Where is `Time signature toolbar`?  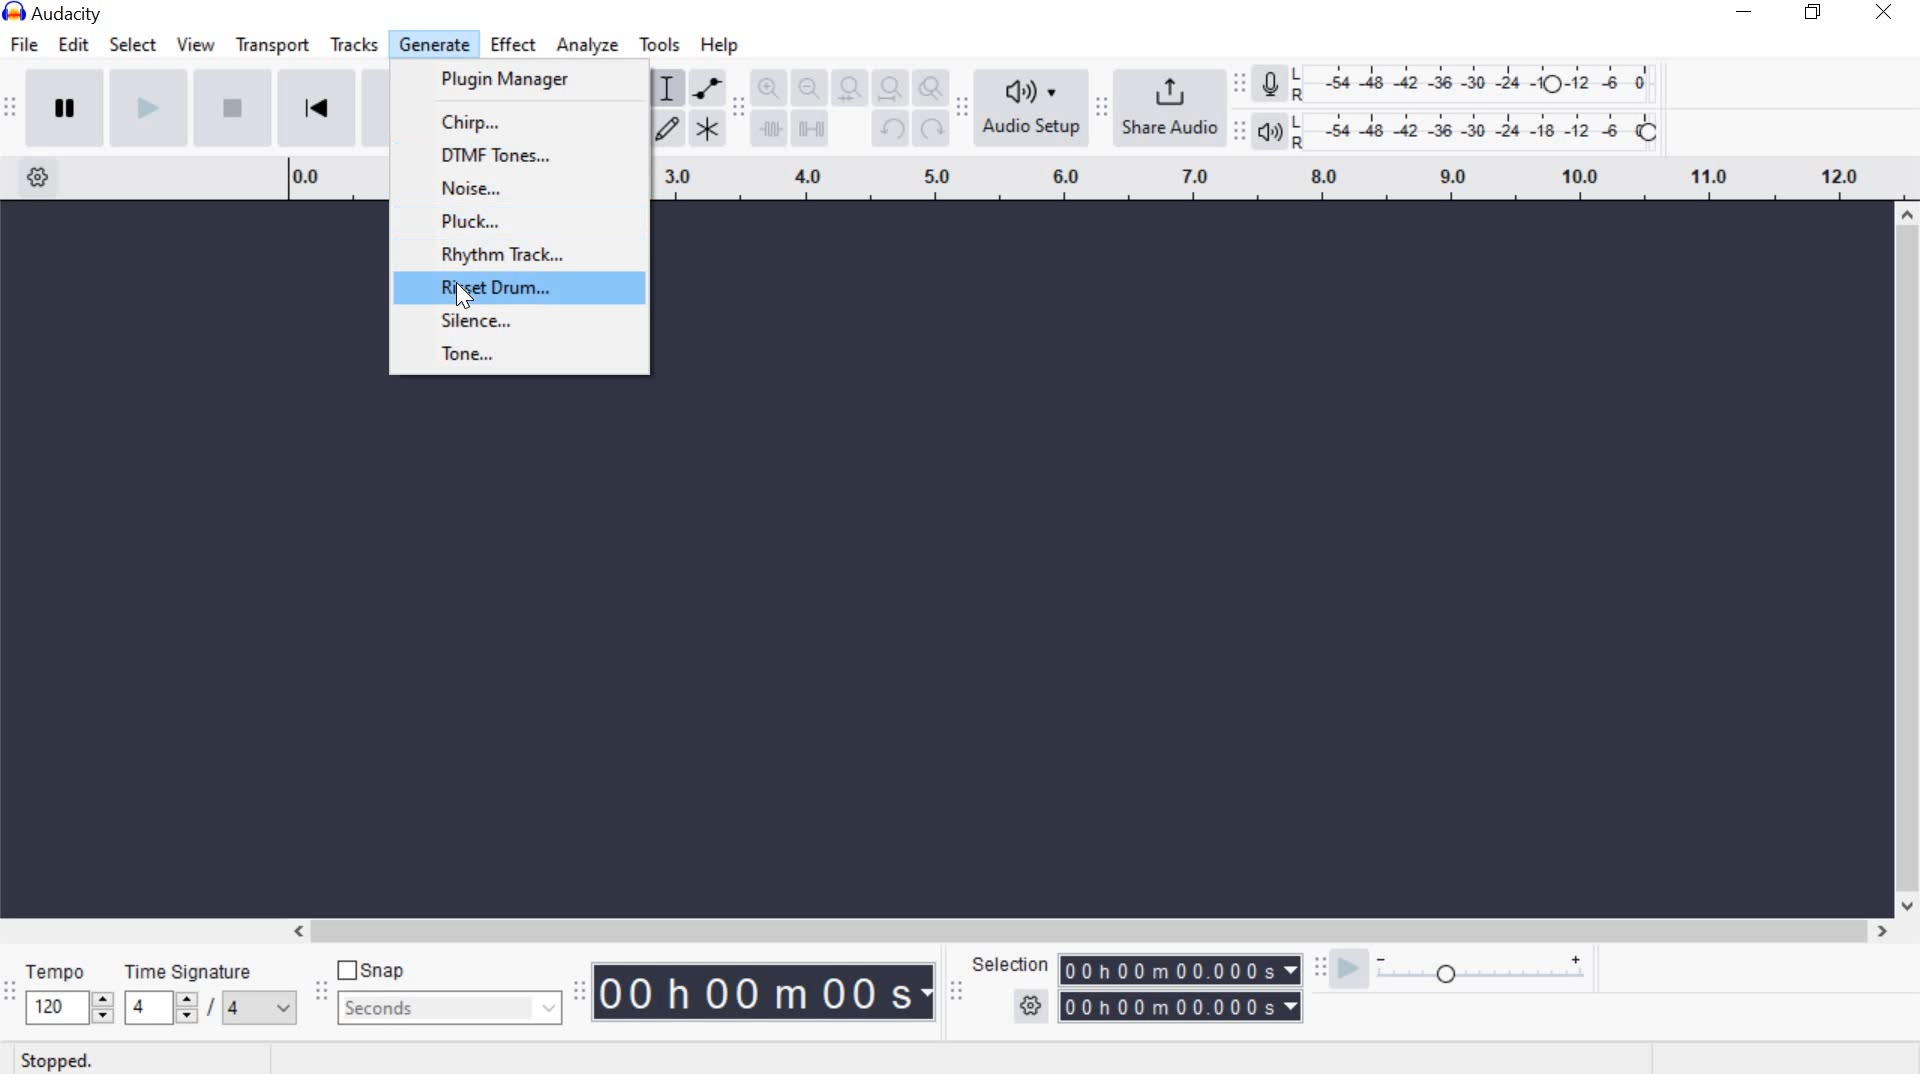 Time signature toolbar is located at coordinates (11, 1000).